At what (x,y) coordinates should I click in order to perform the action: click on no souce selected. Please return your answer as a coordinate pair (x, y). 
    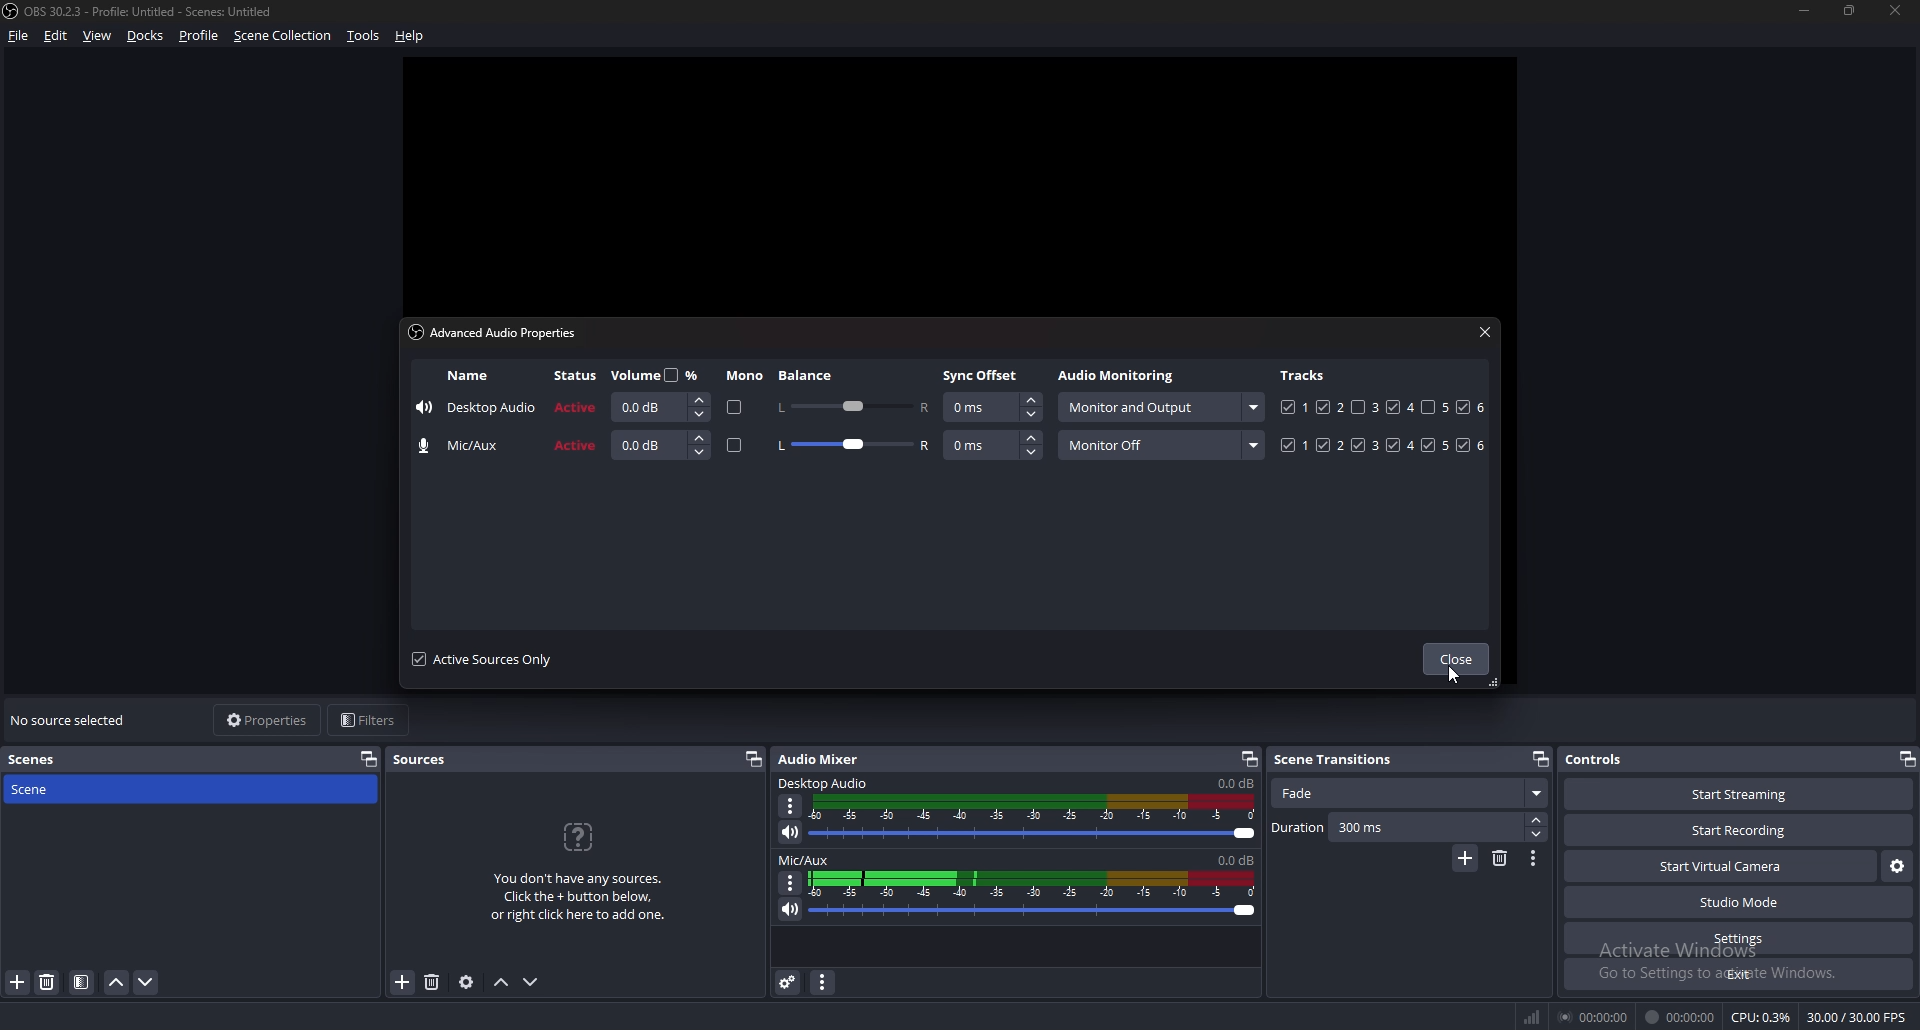
    Looking at the image, I should click on (74, 721).